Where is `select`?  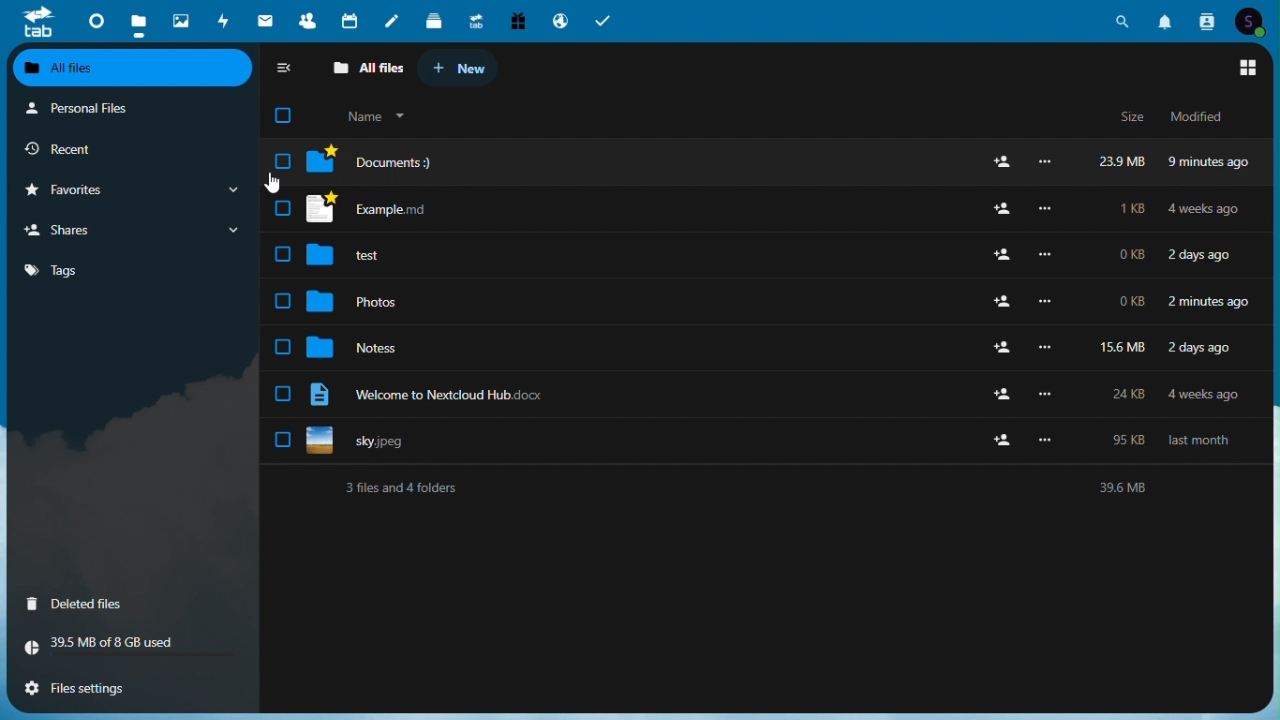 select is located at coordinates (281, 208).